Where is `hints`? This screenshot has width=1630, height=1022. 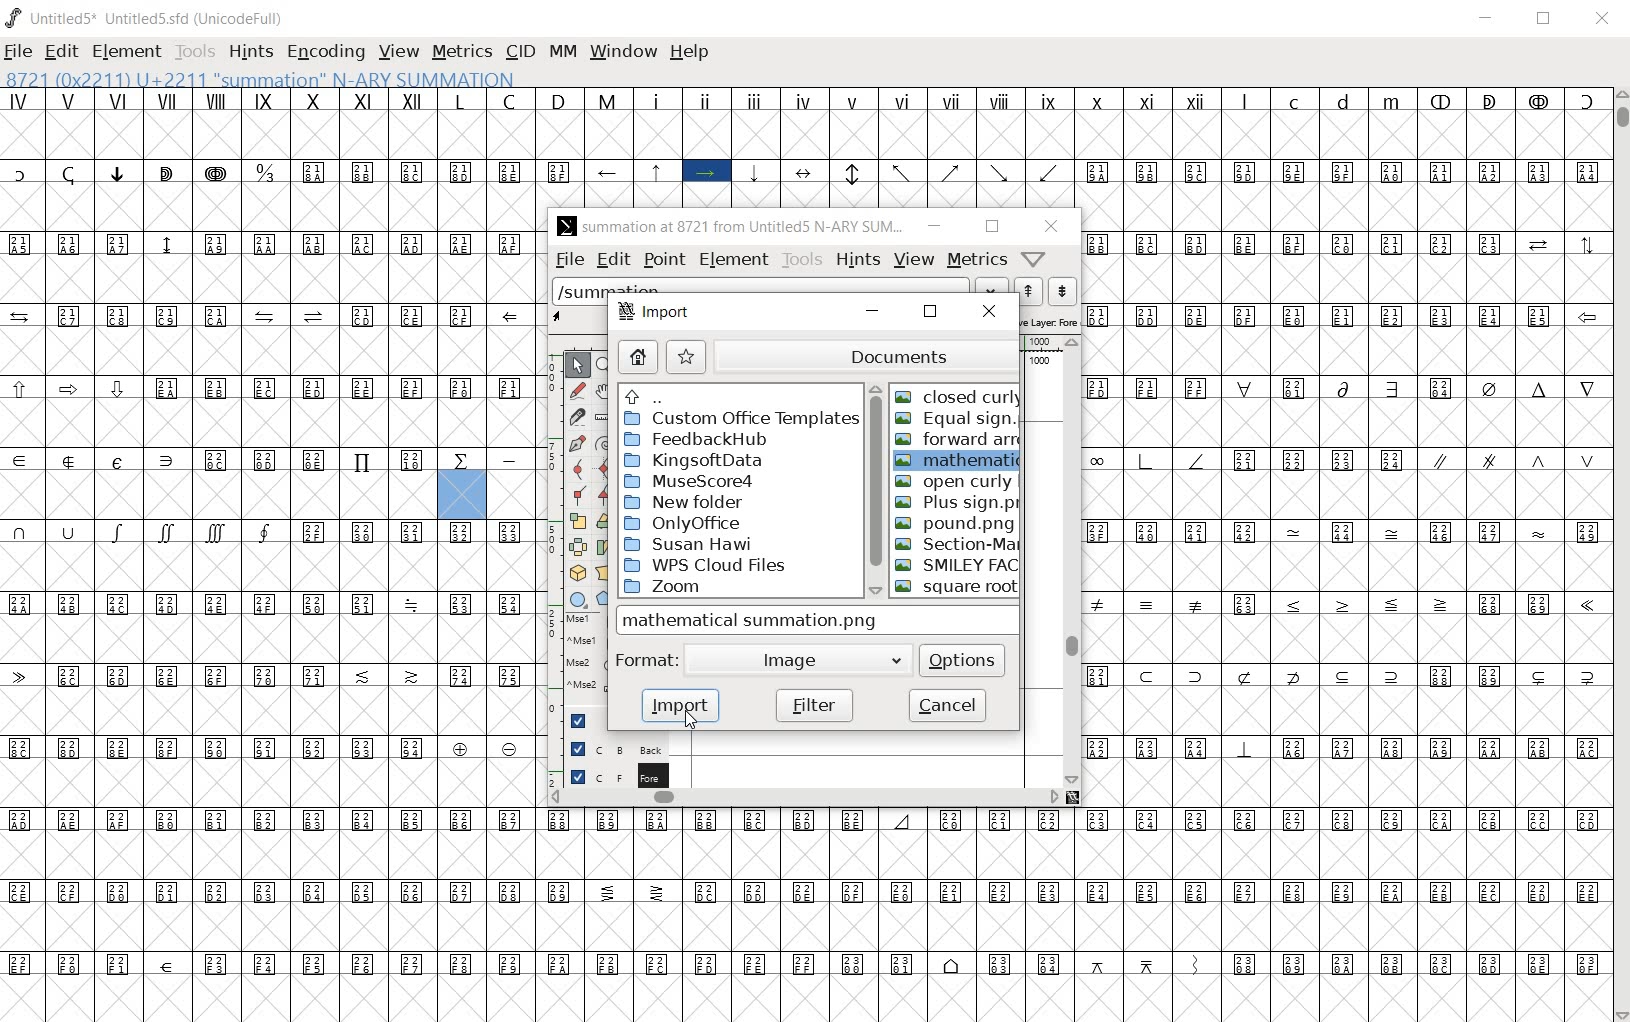 hints is located at coordinates (857, 259).